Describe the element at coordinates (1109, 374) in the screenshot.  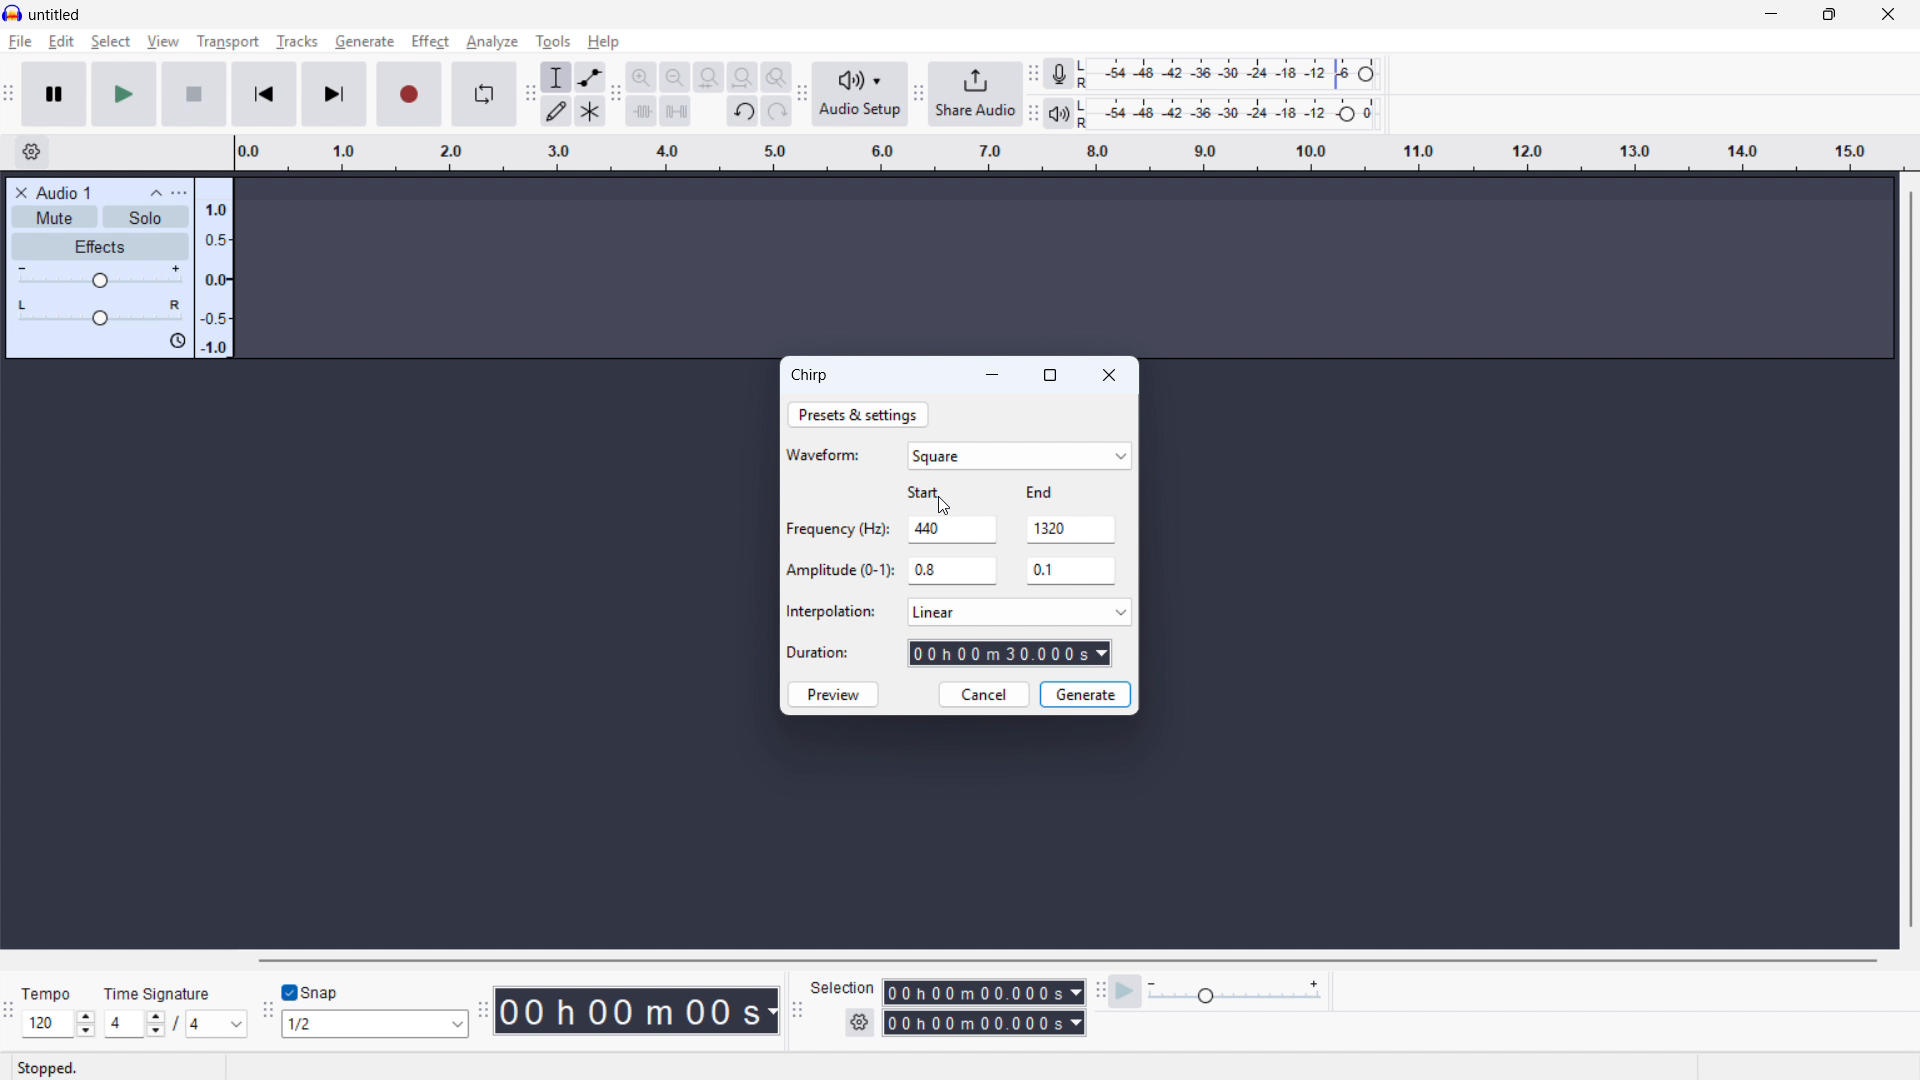
I see `Close ` at that location.